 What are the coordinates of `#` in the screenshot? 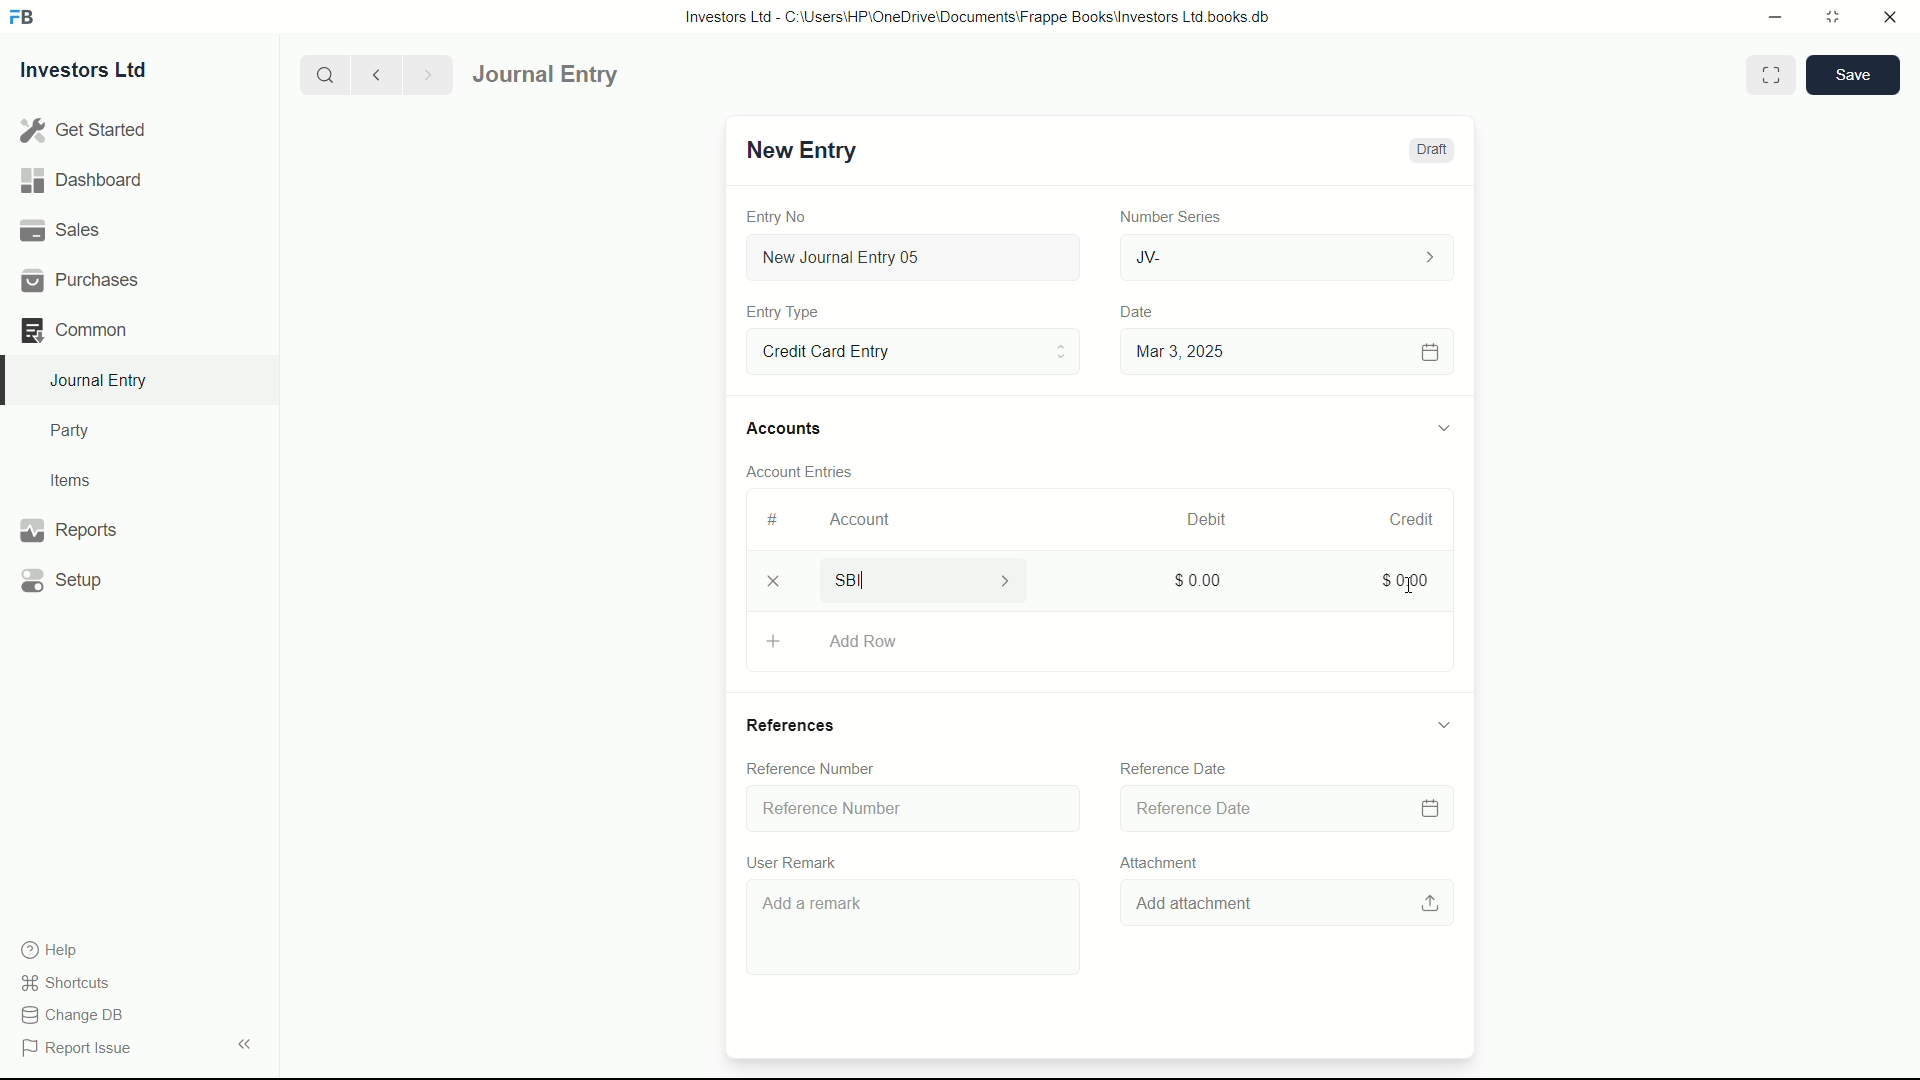 It's located at (774, 519).